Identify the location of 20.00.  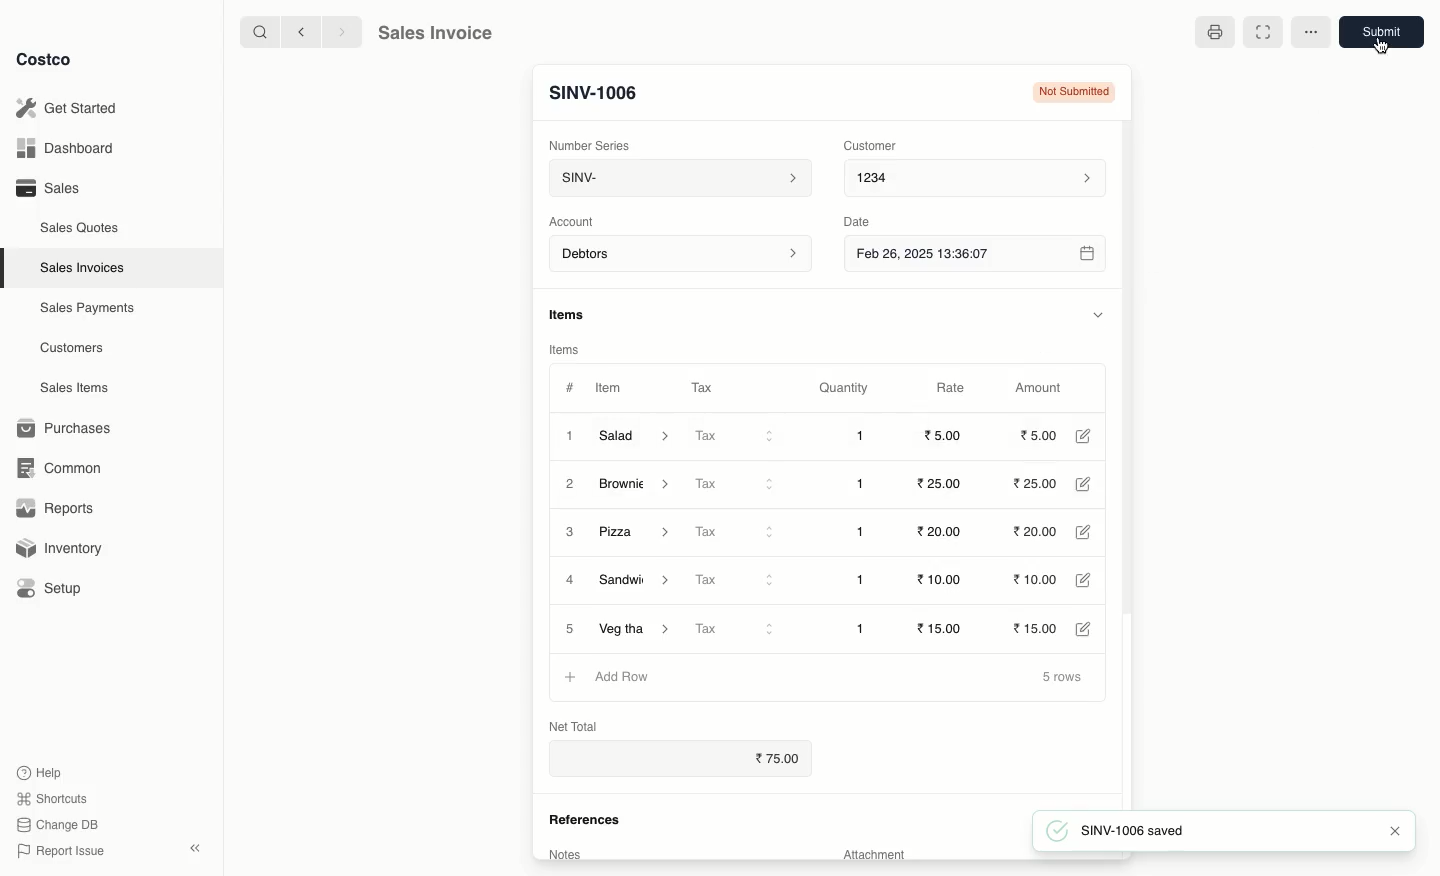
(1034, 533).